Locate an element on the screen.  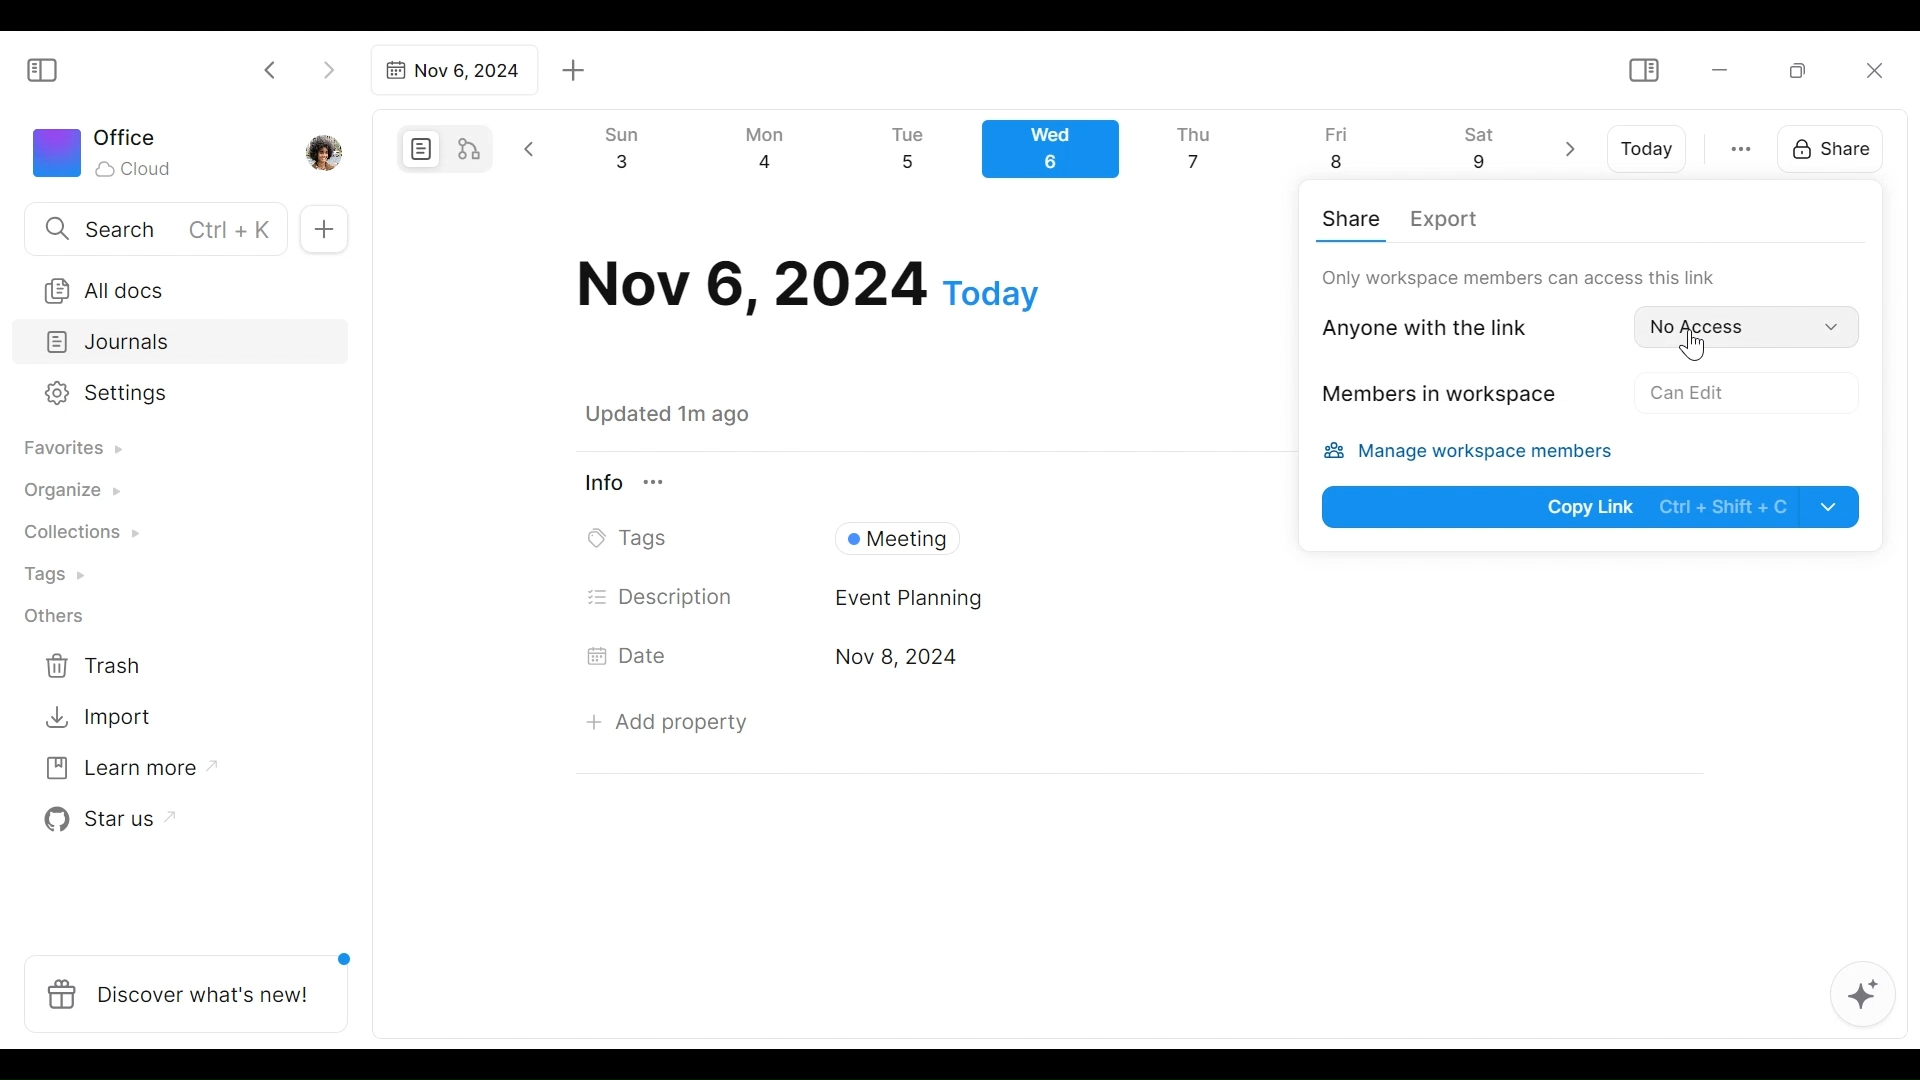
Share is located at coordinates (1825, 147).